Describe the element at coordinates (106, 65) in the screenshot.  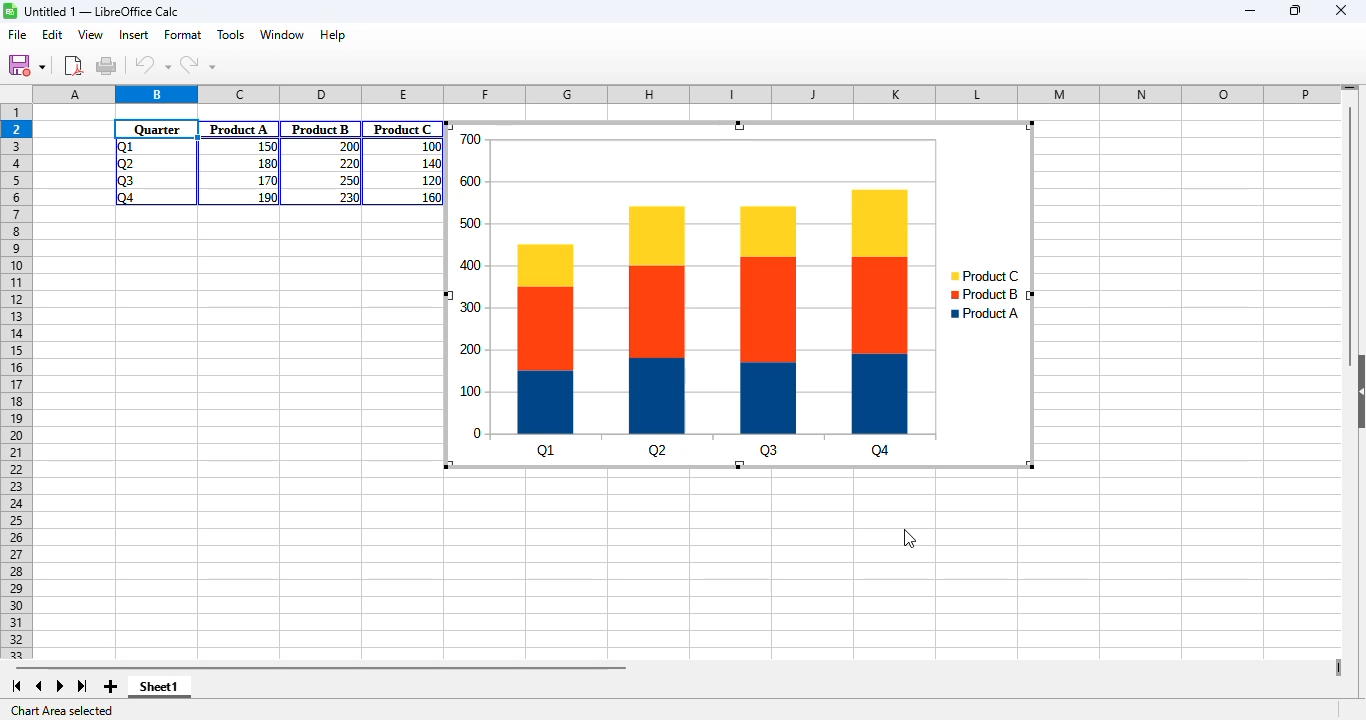
I see `print` at that location.